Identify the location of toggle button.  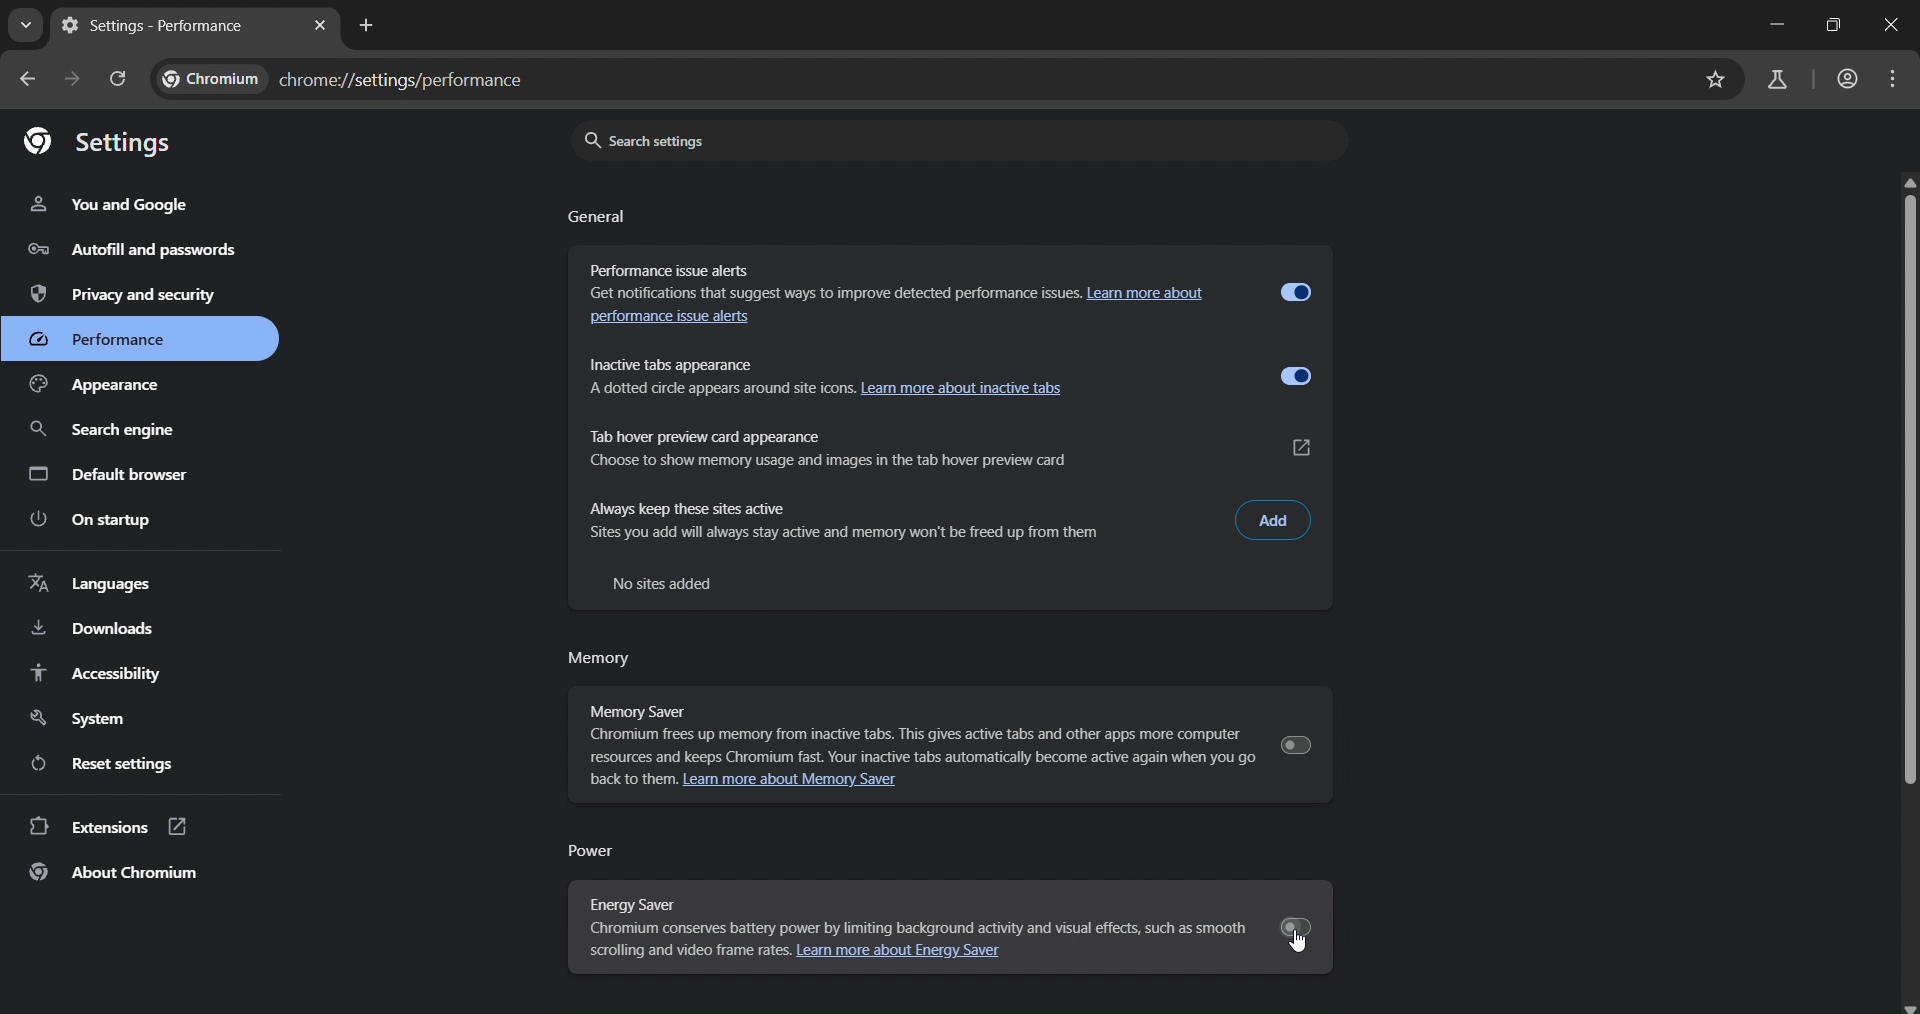
(1295, 744).